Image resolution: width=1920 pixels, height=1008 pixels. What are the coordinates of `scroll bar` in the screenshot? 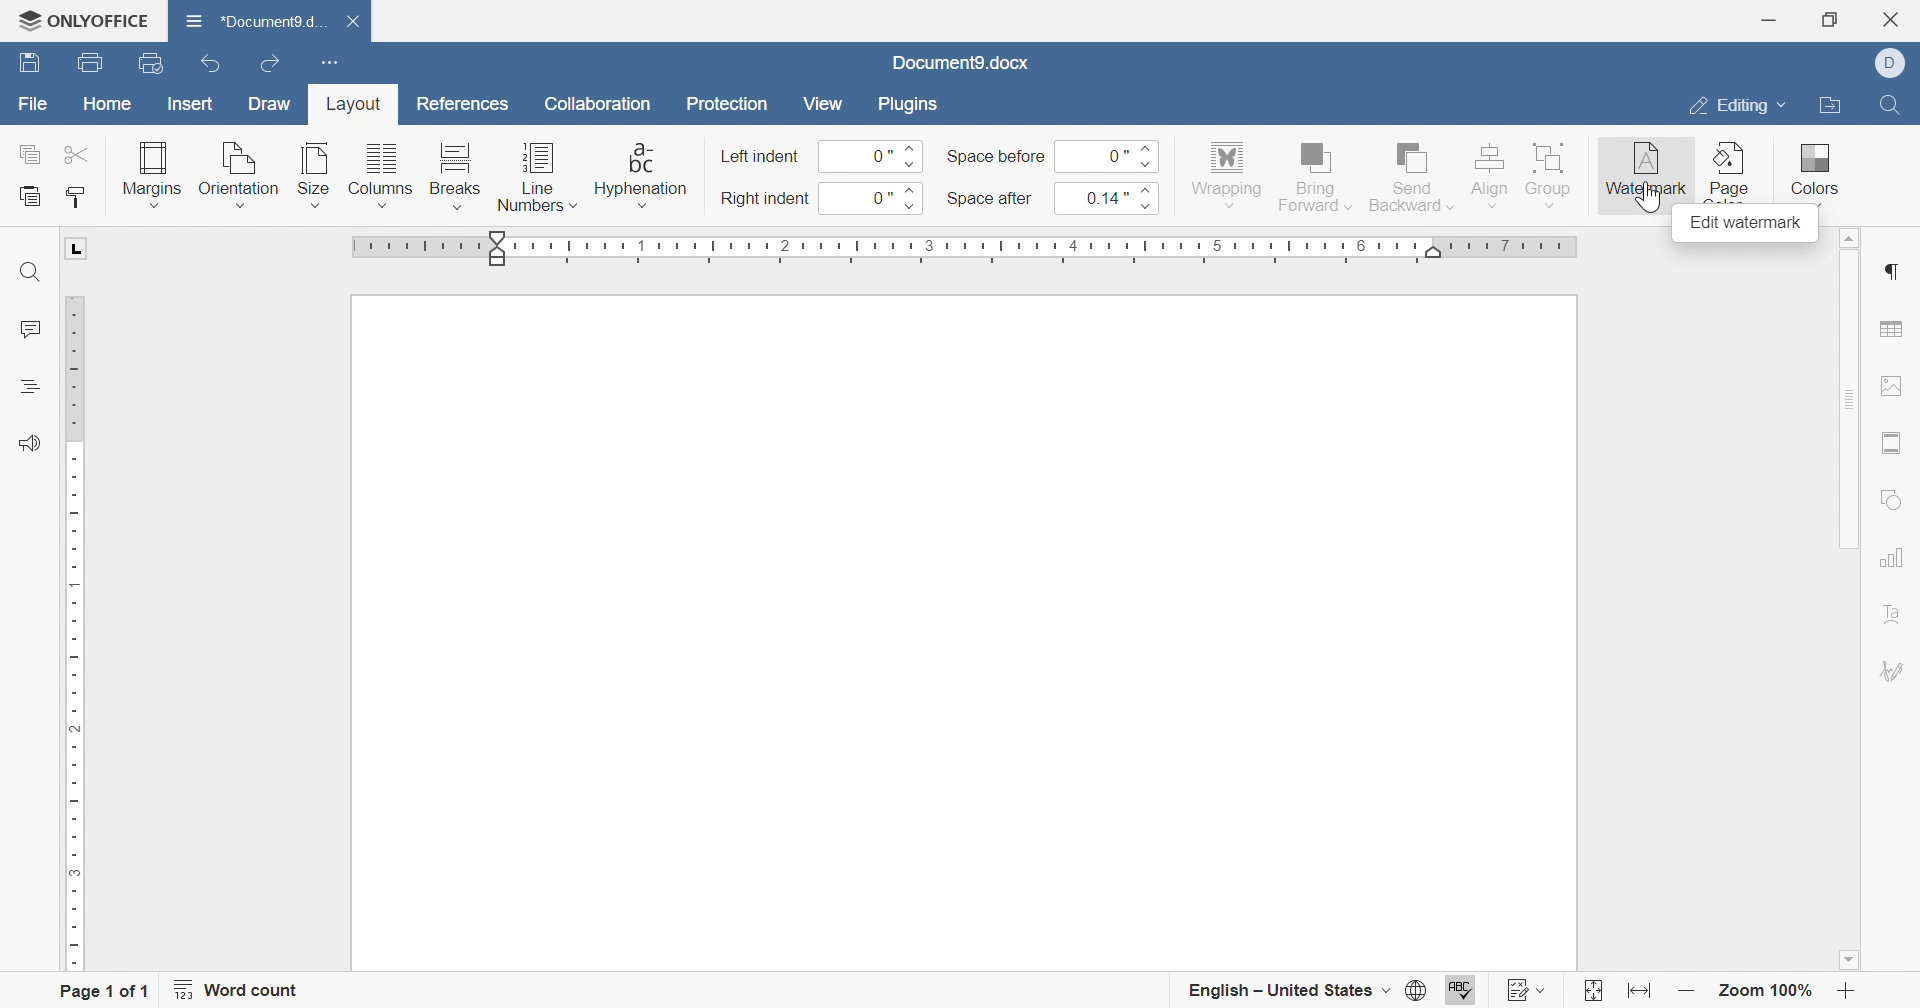 It's located at (1846, 399).